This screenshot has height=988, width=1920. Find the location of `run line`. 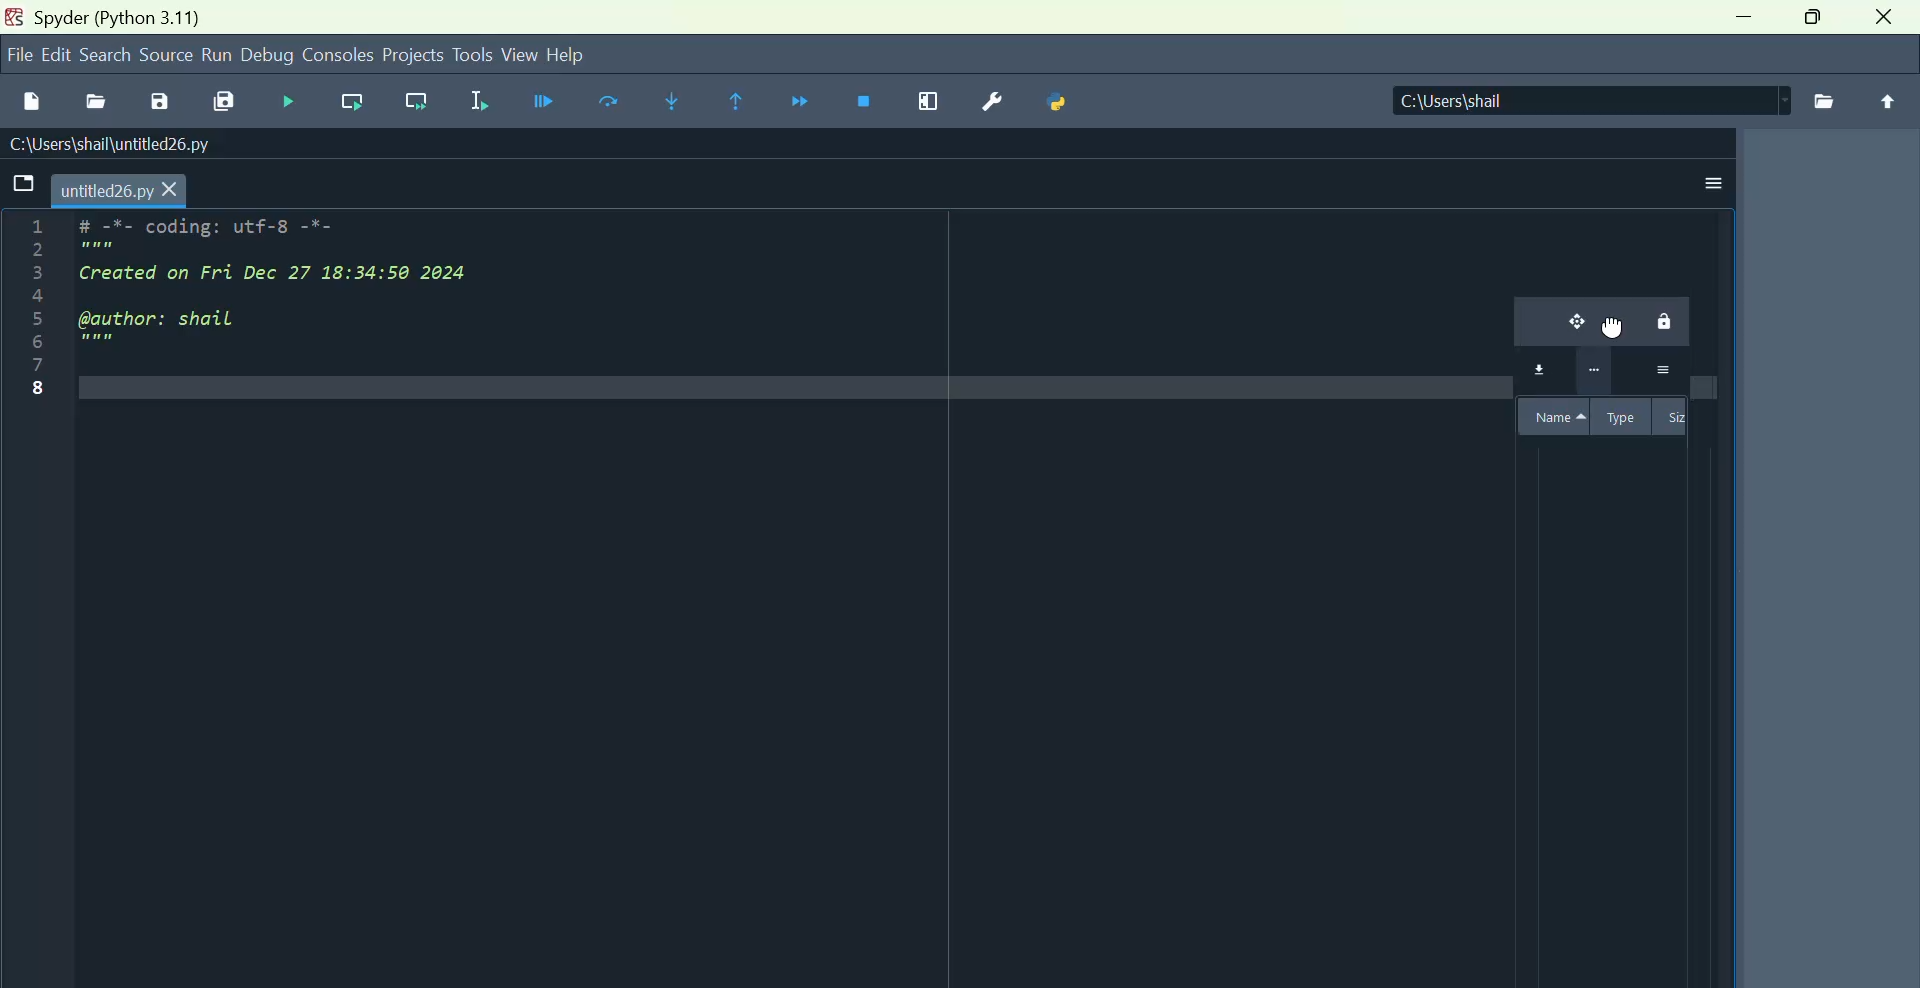

run line is located at coordinates (347, 102).